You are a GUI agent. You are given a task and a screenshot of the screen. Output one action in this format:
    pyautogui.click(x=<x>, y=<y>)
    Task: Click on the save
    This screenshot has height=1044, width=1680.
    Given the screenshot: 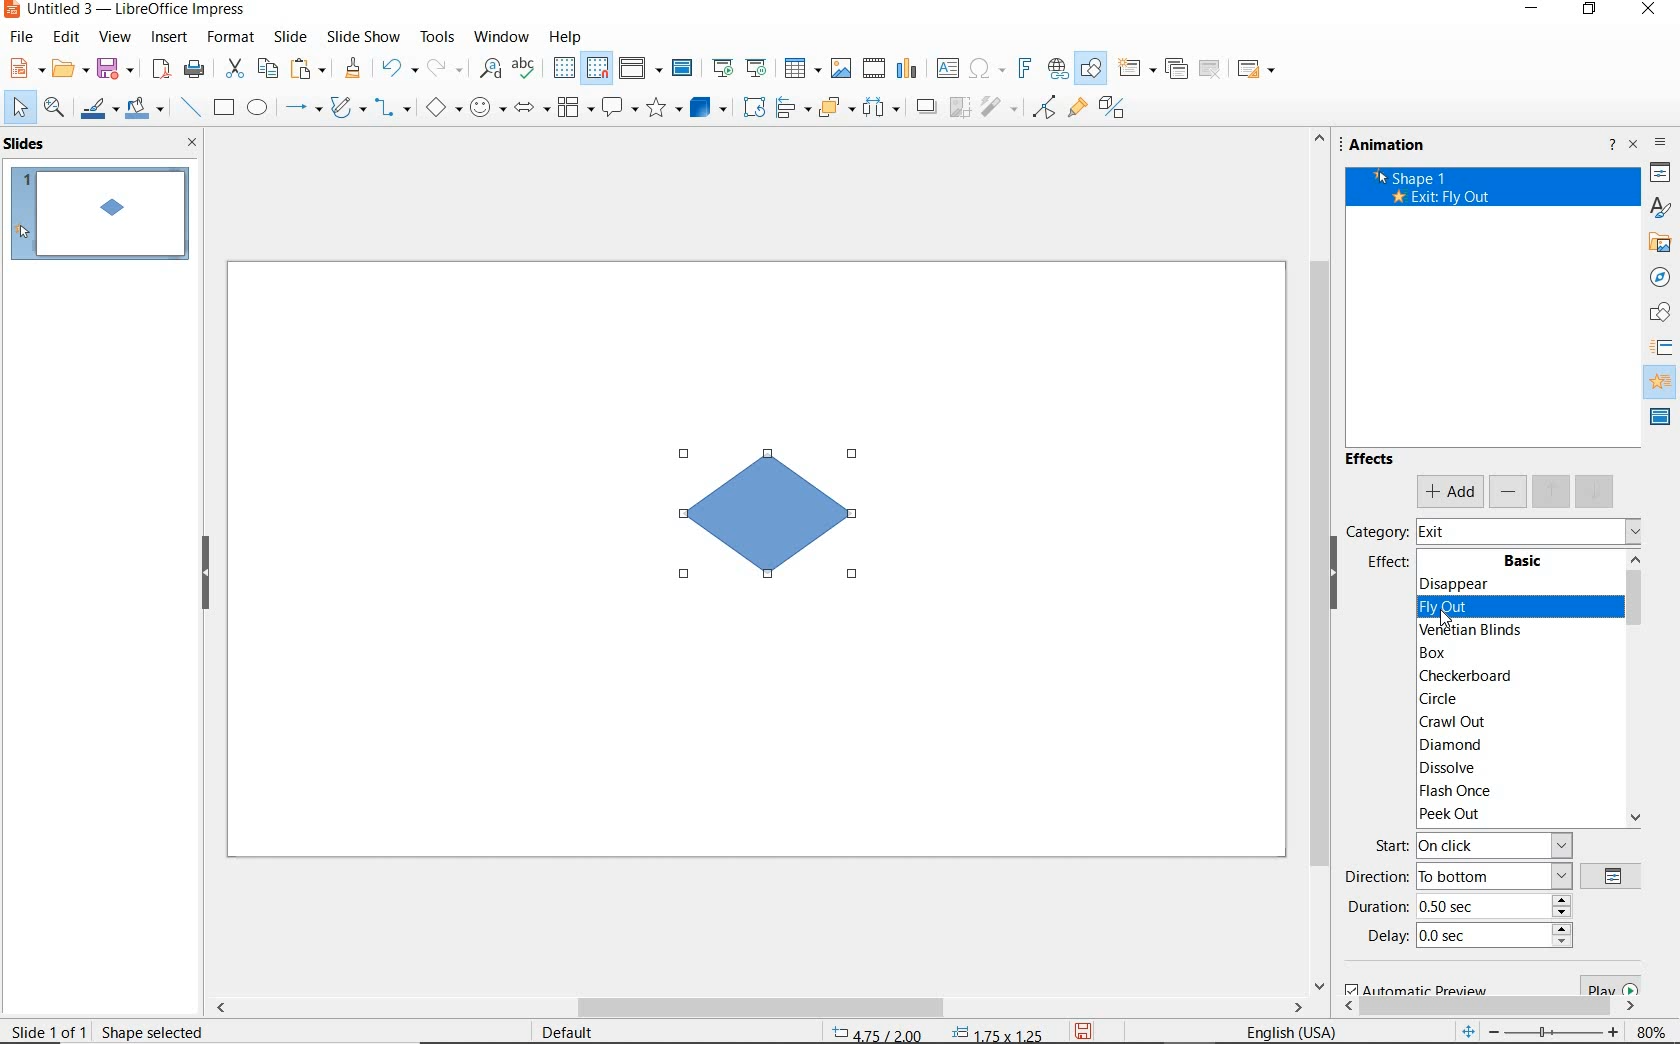 What is the action you would take?
    pyautogui.click(x=1086, y=1031)
    